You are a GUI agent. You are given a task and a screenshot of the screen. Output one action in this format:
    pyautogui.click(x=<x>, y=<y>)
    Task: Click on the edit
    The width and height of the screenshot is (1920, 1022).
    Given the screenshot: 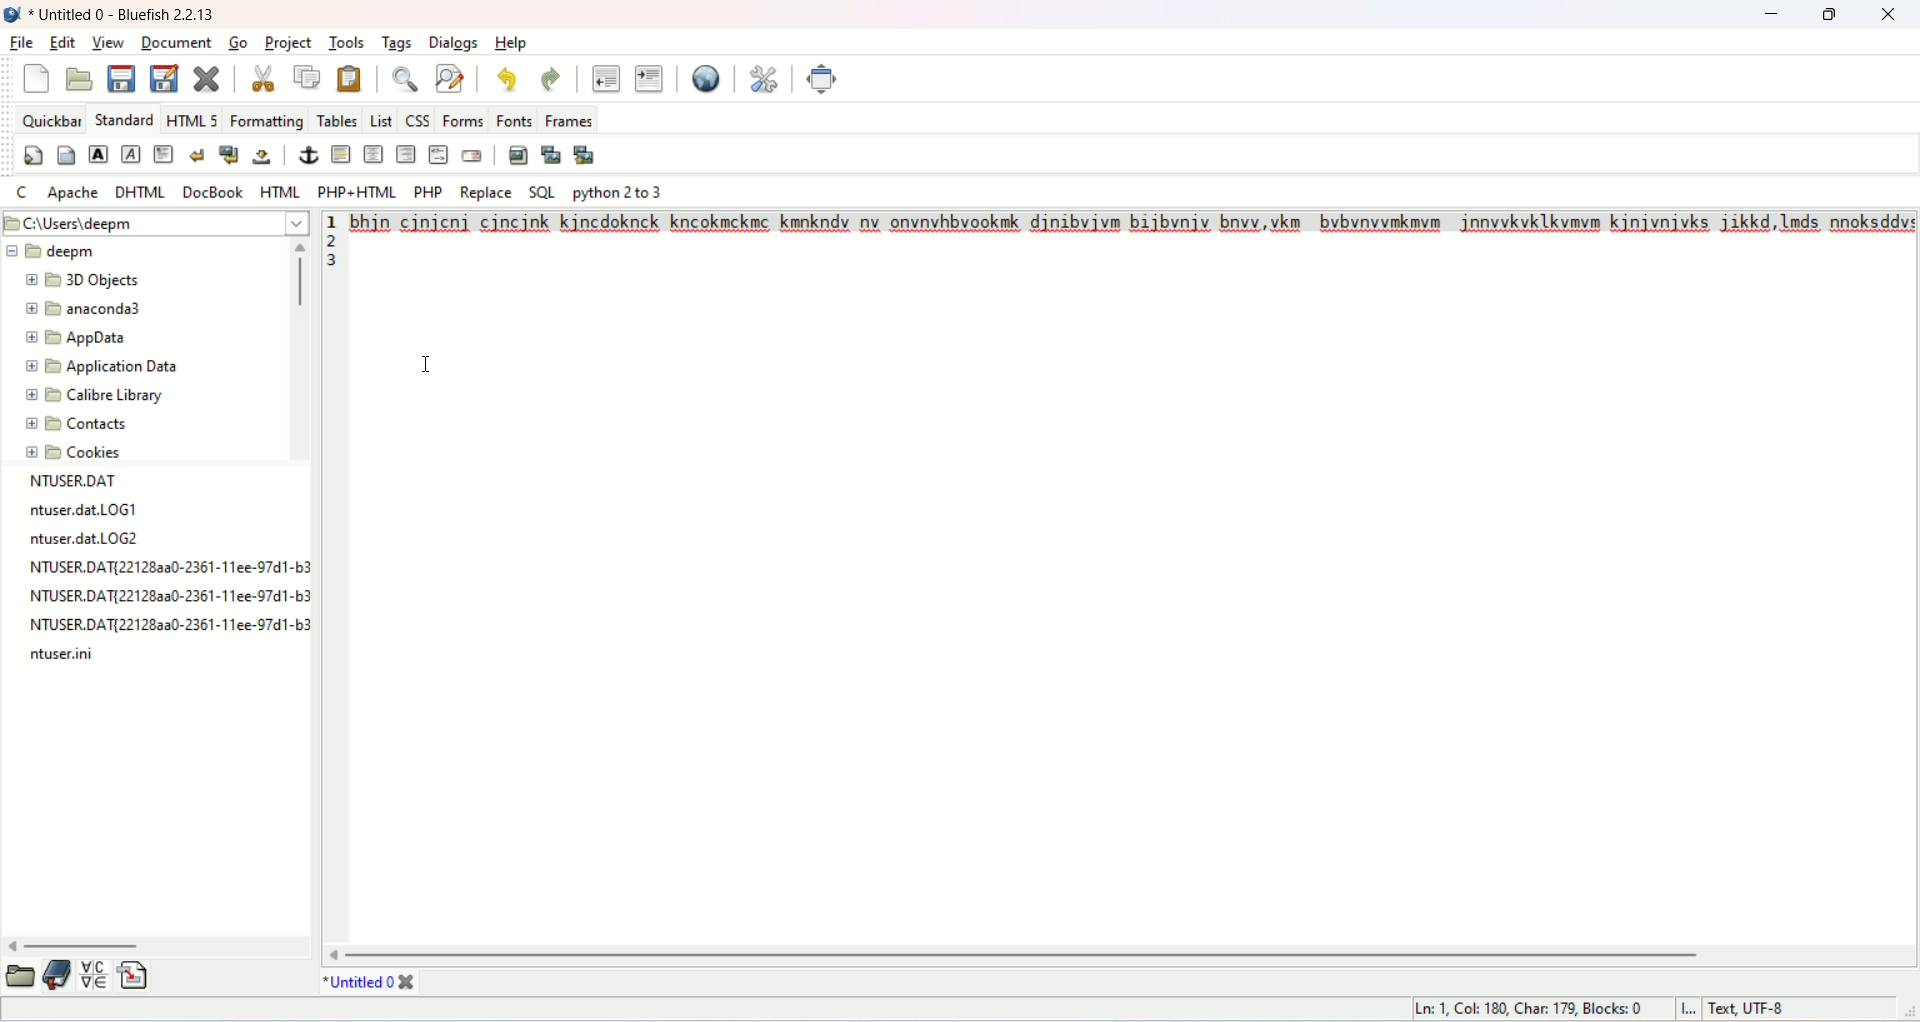 What is the action you would take?
    pyautogui.click(x=59, y=42)
    